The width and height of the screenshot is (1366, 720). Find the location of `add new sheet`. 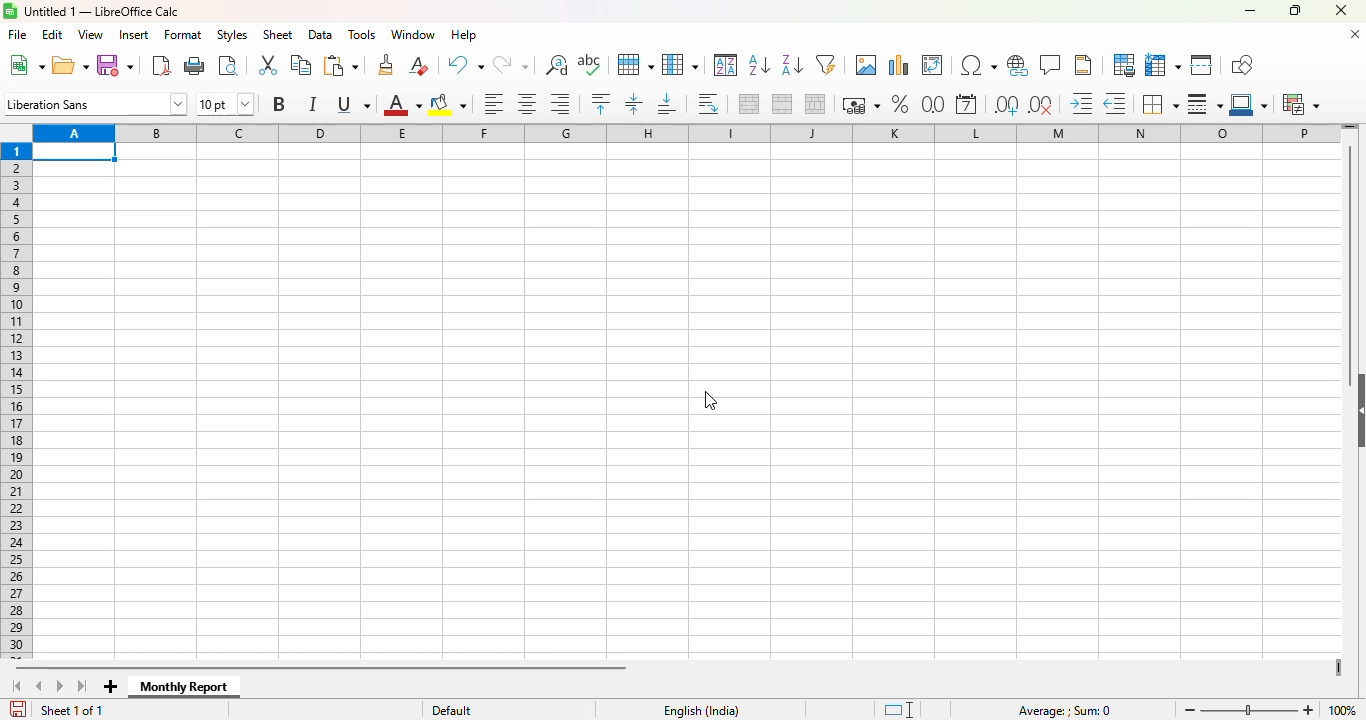

add new sheet is located at coordinates (111, 687).